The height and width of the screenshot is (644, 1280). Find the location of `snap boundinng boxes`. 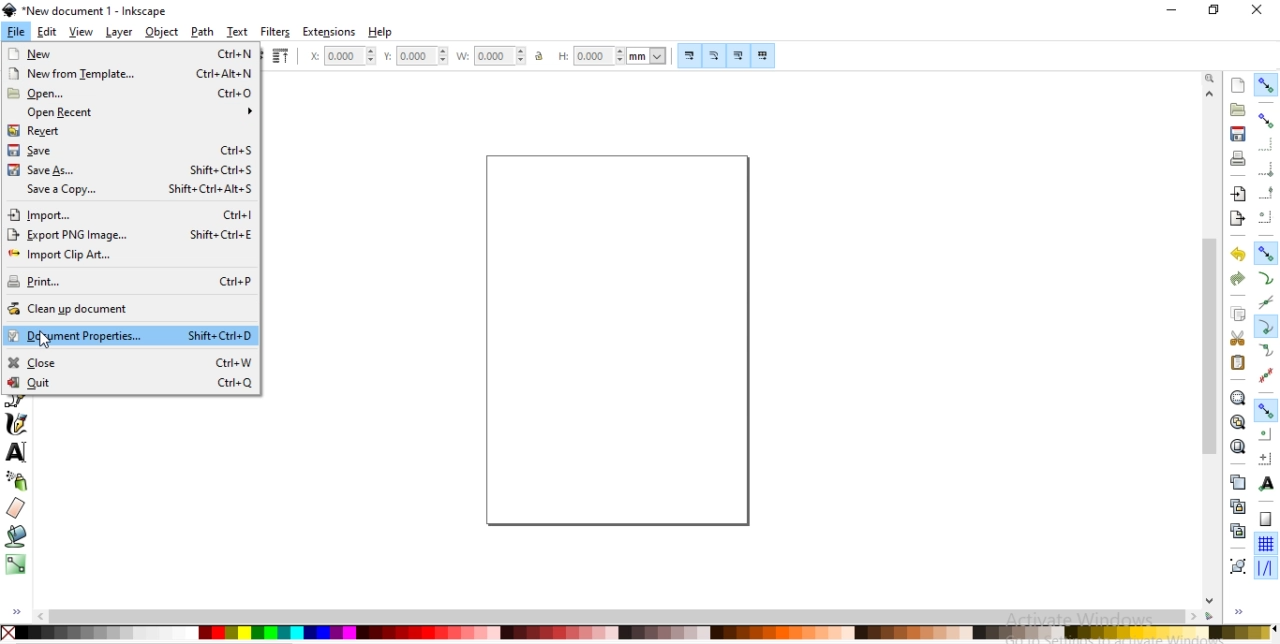

snap boundinng boxes is located at coordinates (1265, 121).